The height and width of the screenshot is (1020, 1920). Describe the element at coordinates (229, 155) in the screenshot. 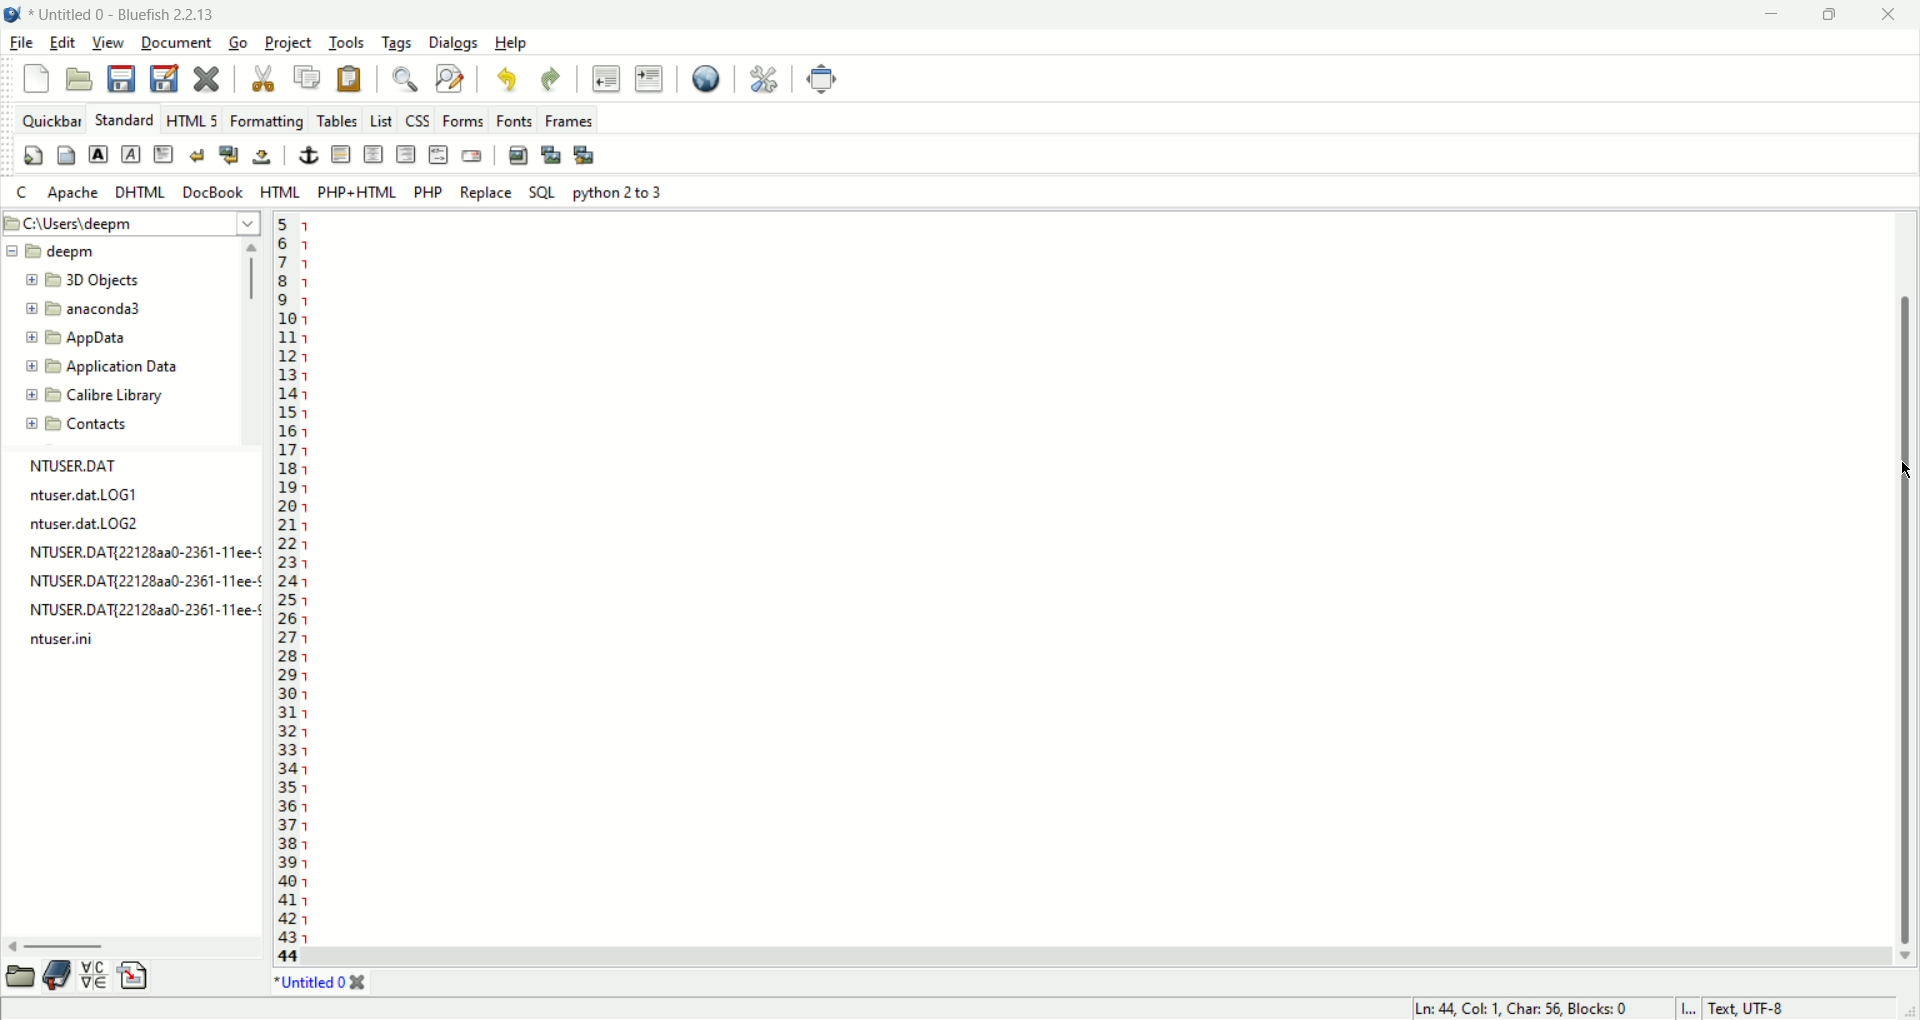

I see `break and clear` at that location.